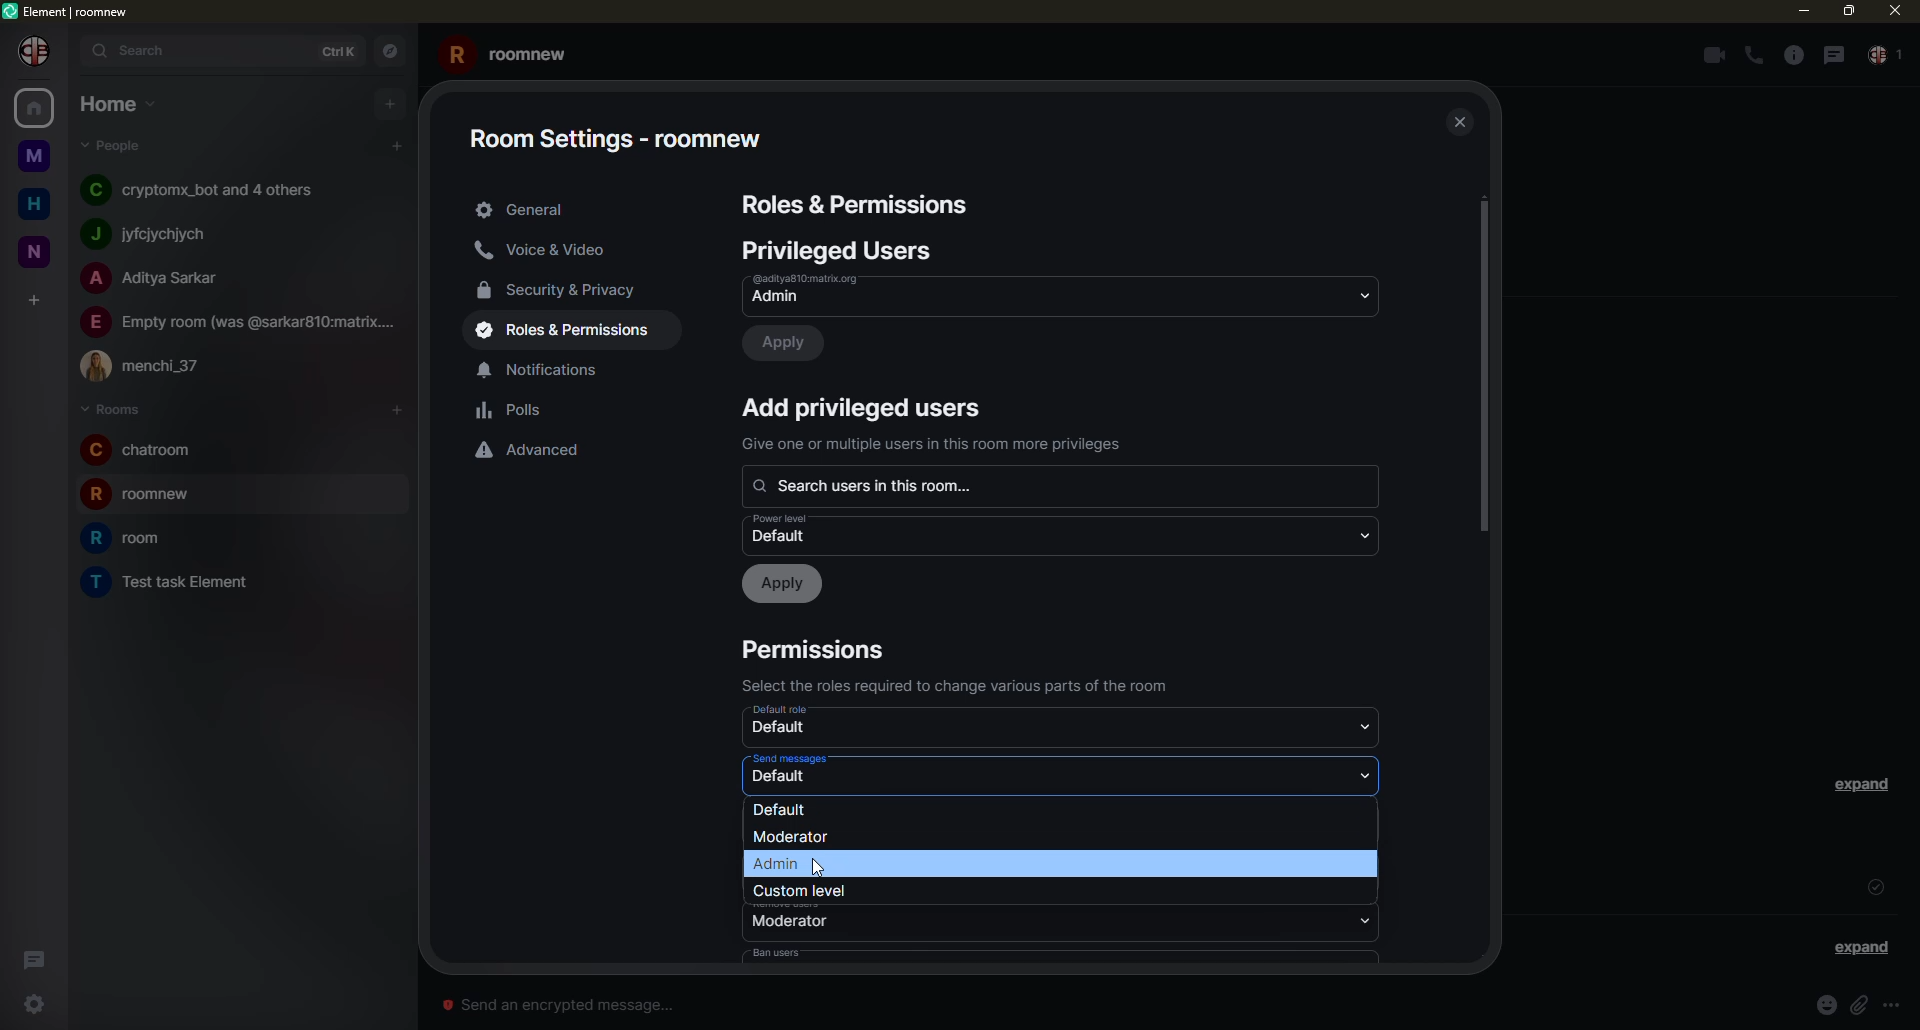  Describe the element at coordinates (35, 248) in the screenshot. I see `new` at that location.